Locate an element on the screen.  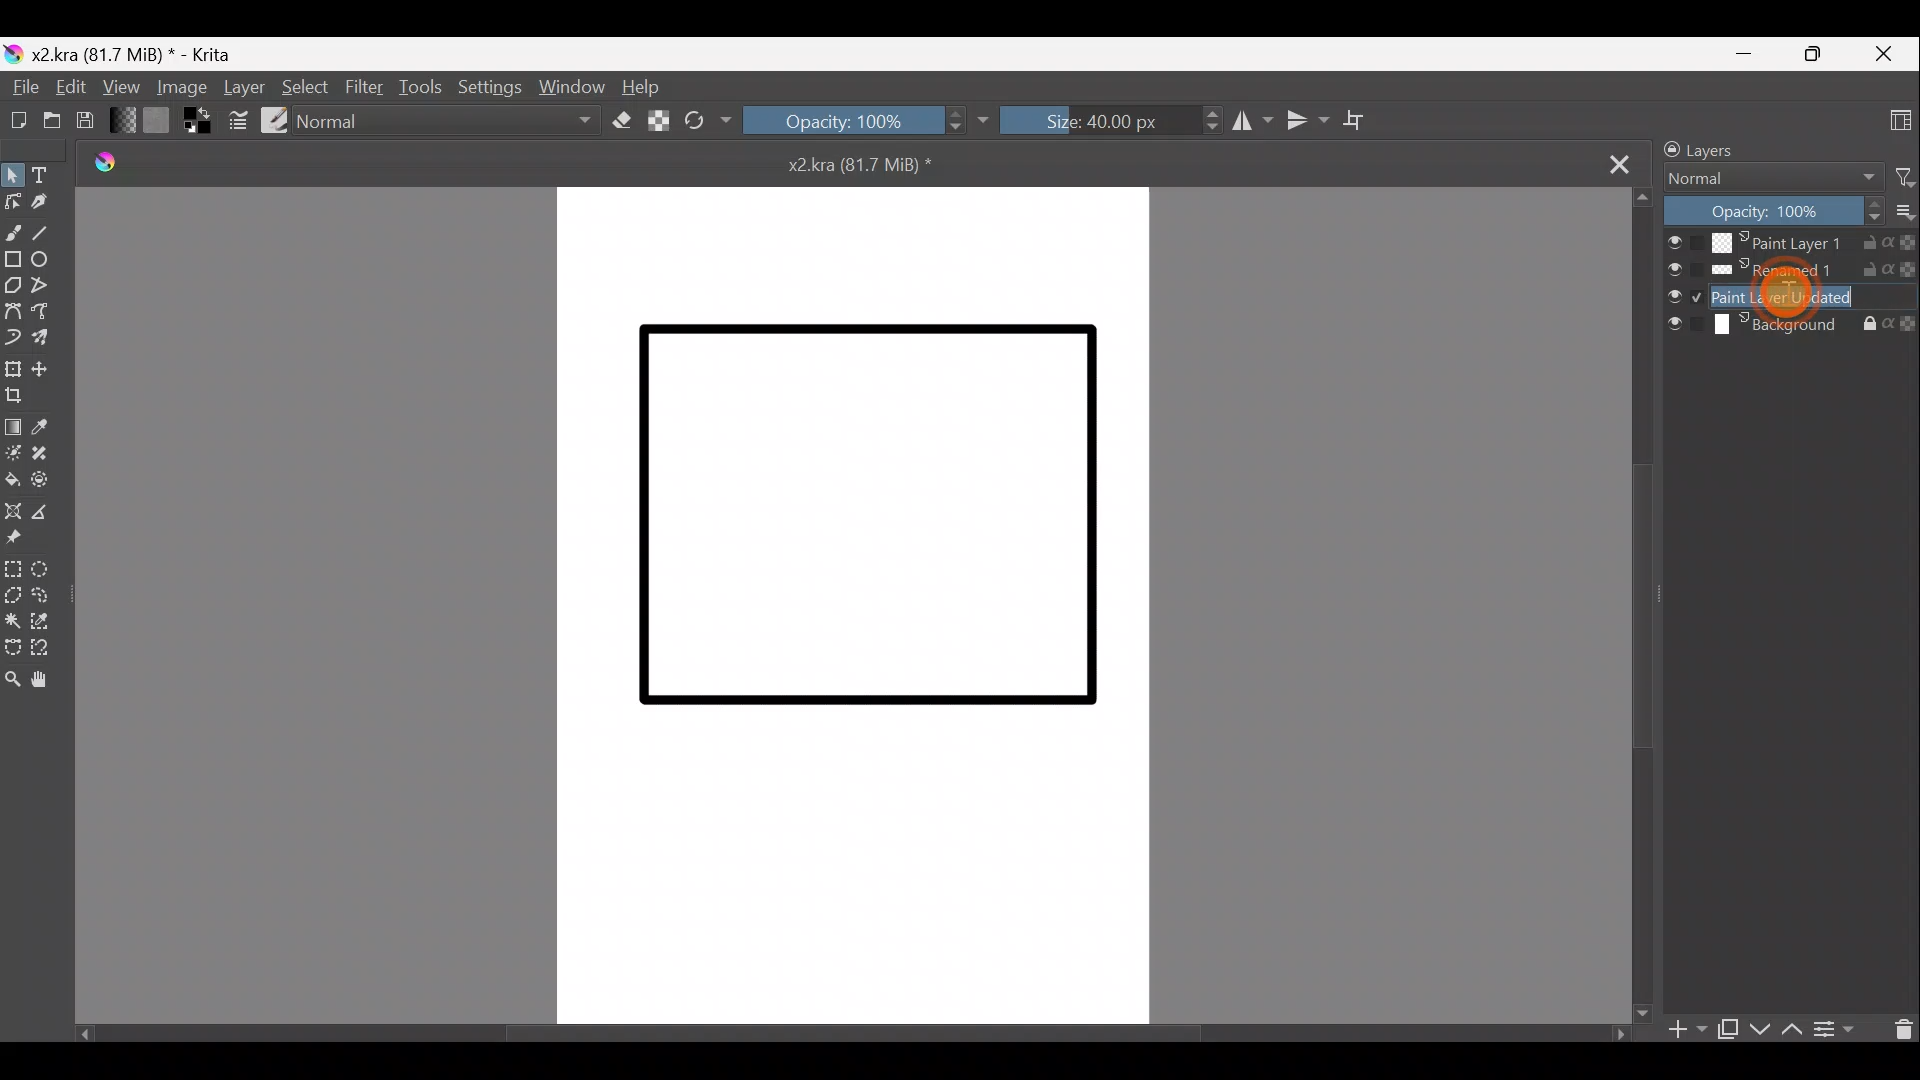
x2.kra (81.7 MiB) * - Krita is located at coordinates (134, 54).